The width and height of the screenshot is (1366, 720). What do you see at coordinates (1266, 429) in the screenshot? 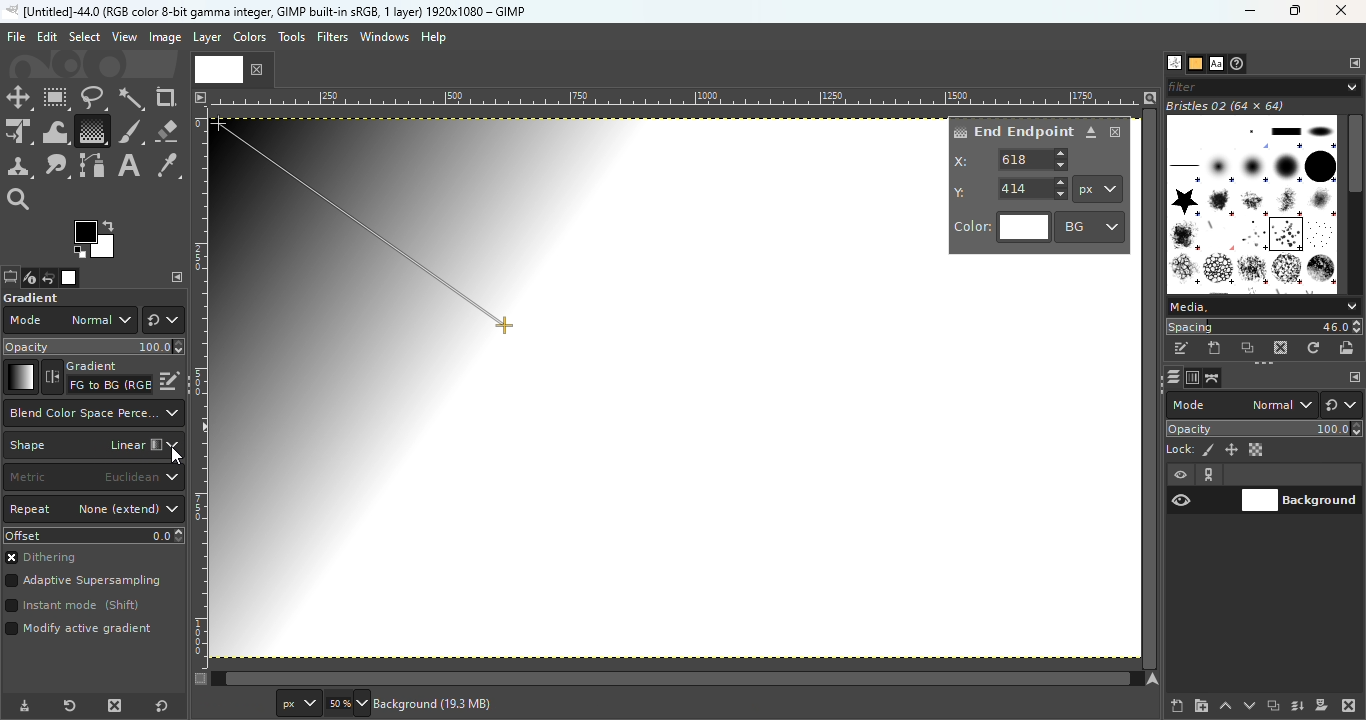
I see `Opacity` at bounding box center [1266, 429].